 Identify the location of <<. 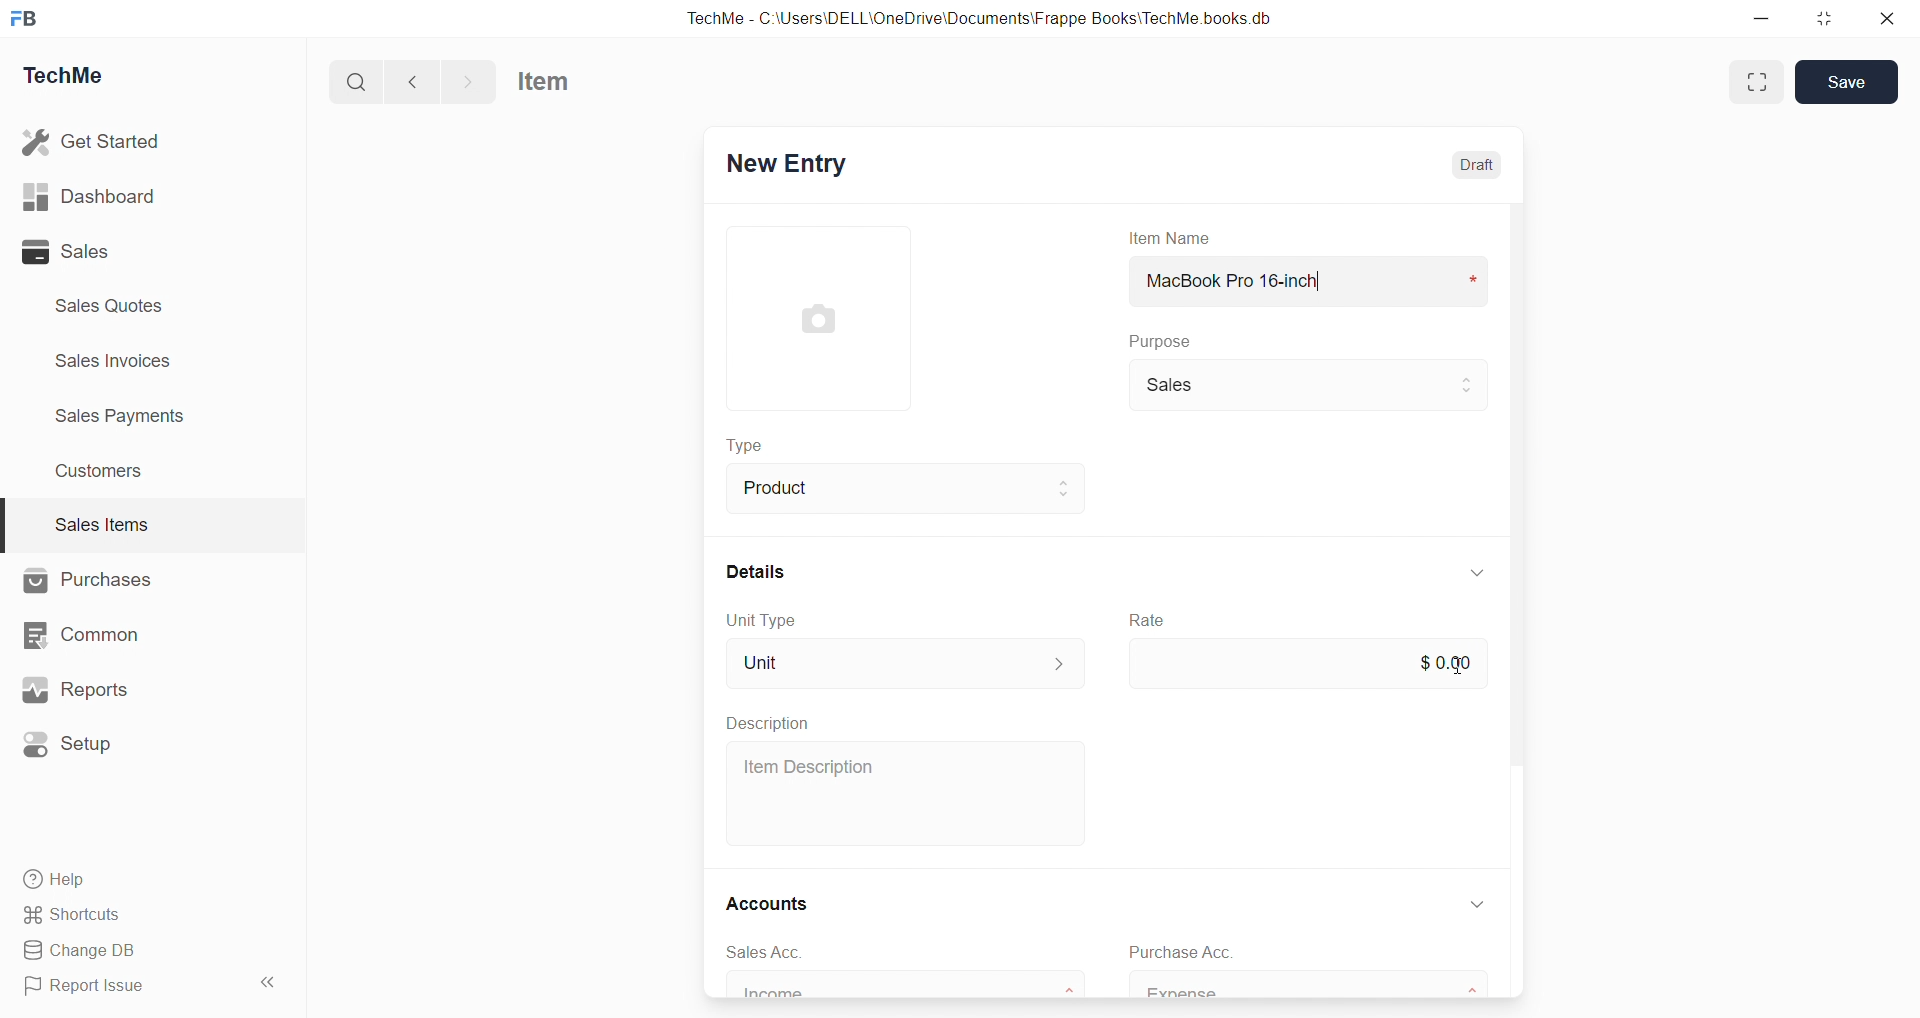
(266, 983).